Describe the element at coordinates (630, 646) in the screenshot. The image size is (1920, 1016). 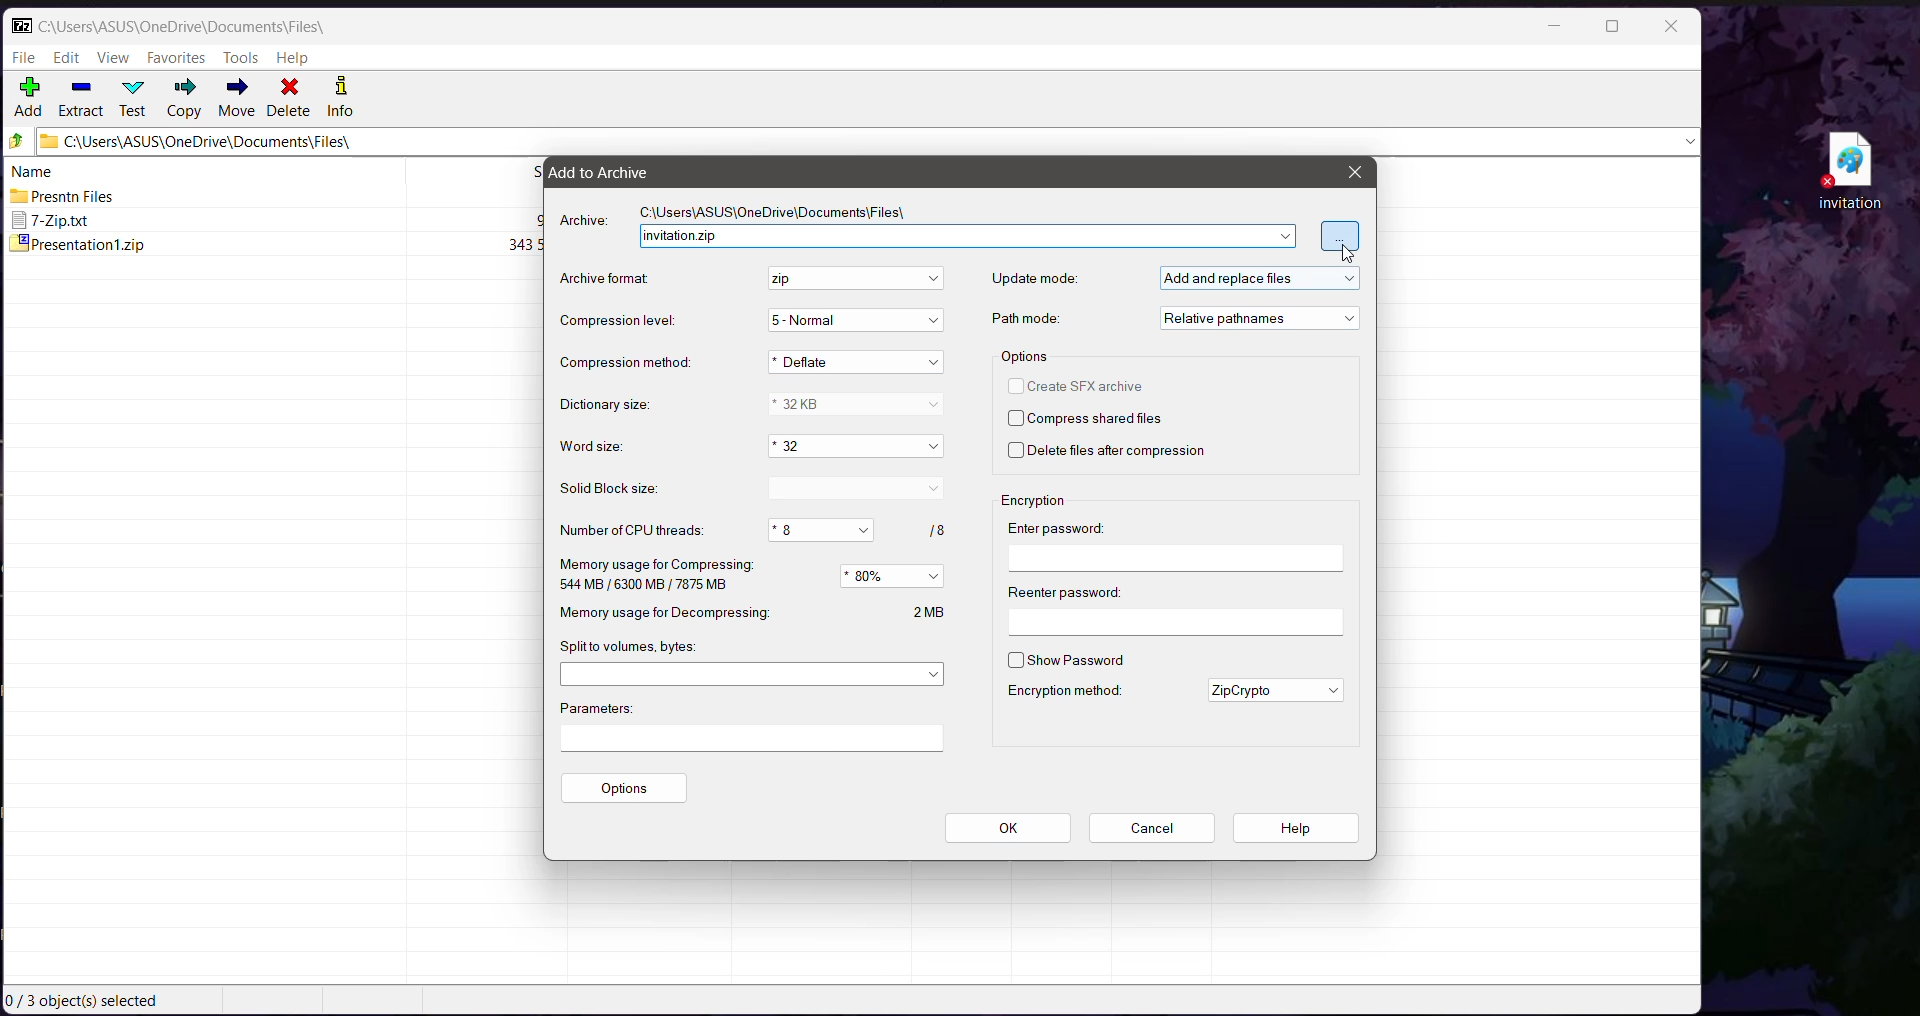
I see `Split to volumes, bytes` at that location.